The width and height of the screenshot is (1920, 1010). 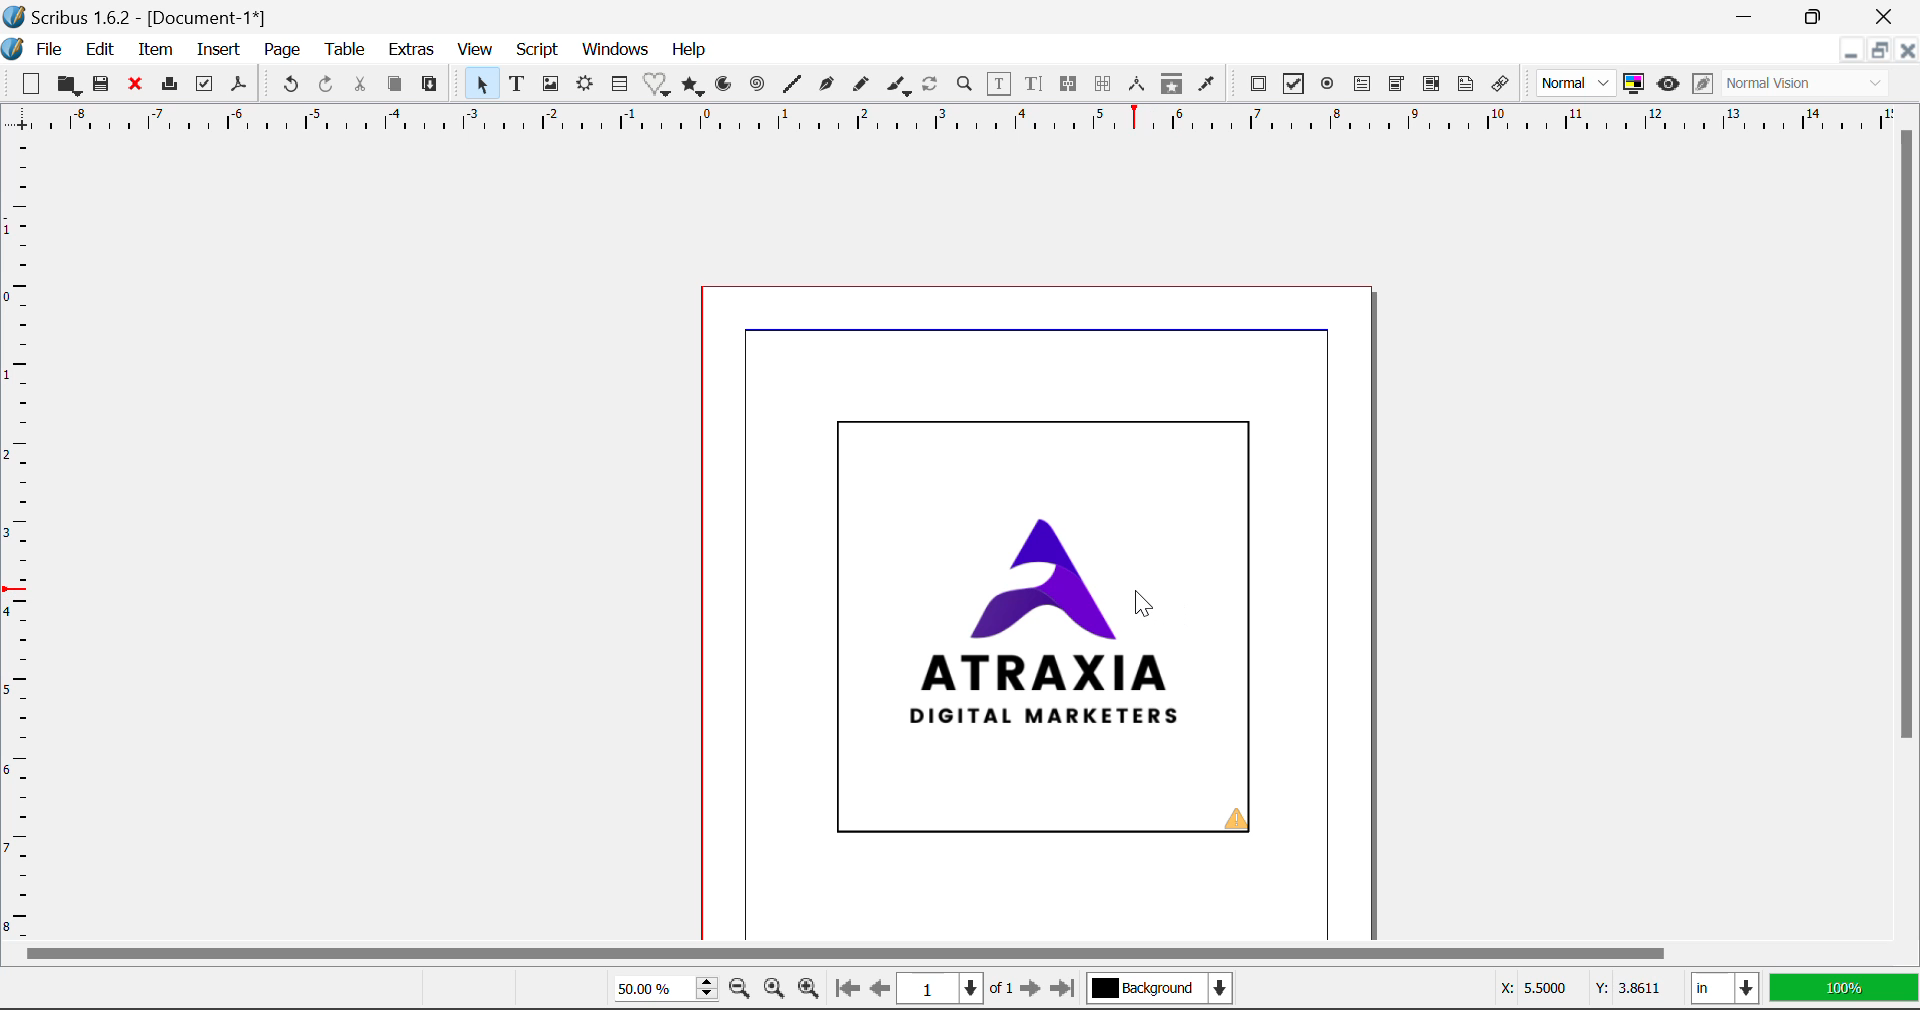 What do you see at coordinates (691, 51) in the screenshot?
I see `Help` at bounding box center [691, 51].